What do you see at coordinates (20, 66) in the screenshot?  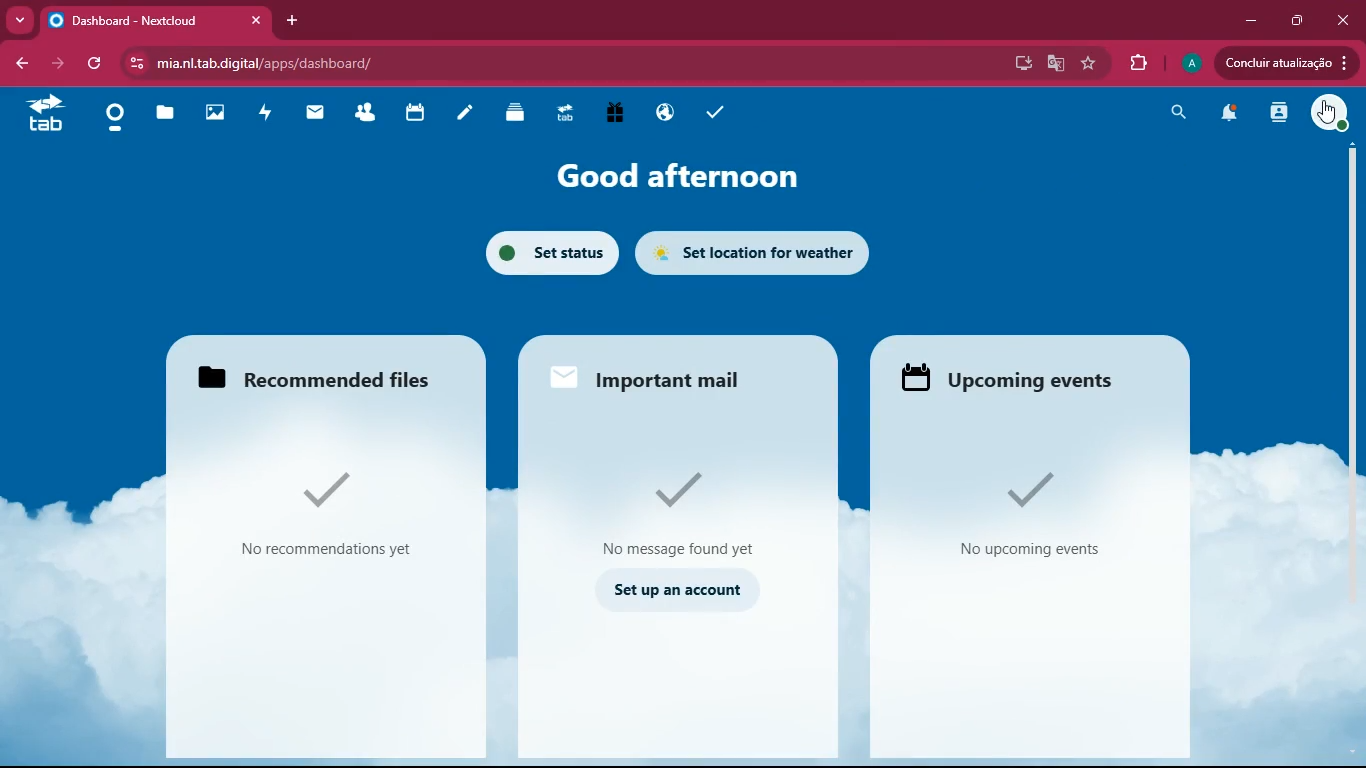 I see `bacj` at bounding box center [20, 66].